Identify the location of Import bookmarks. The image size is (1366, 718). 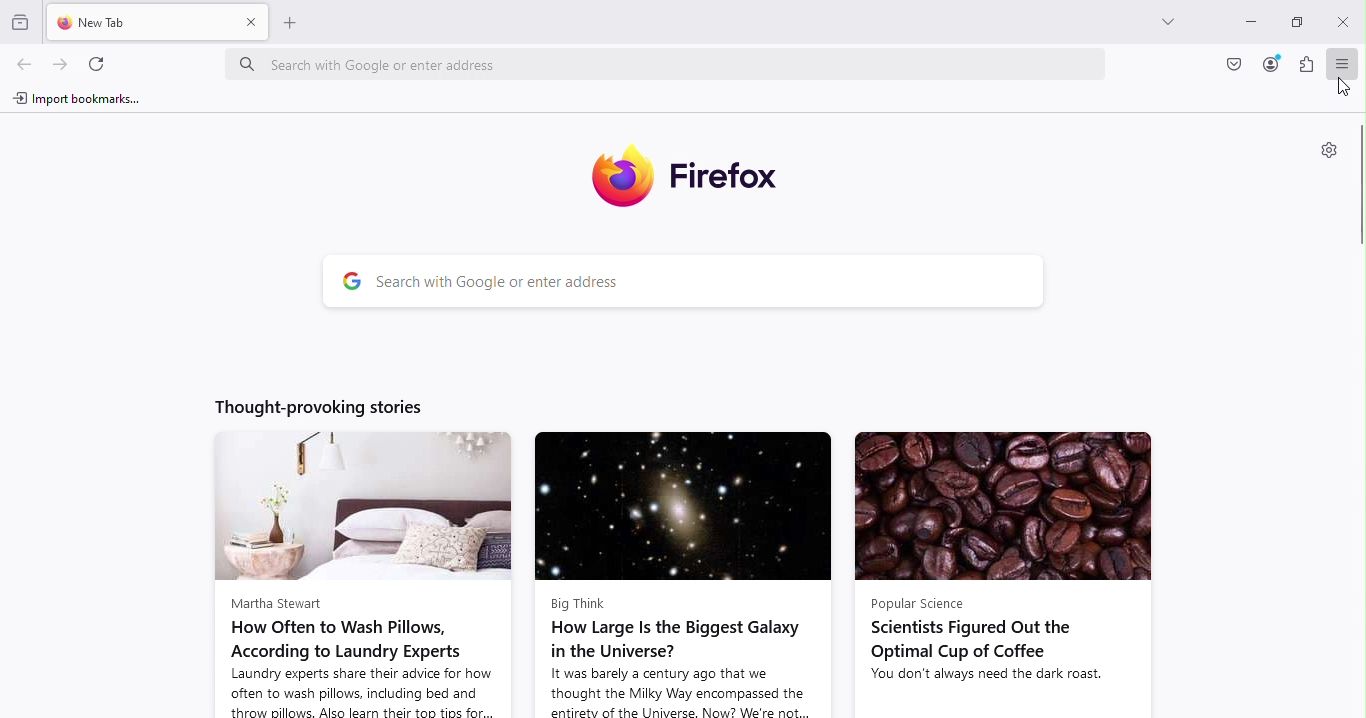
(75, 102).